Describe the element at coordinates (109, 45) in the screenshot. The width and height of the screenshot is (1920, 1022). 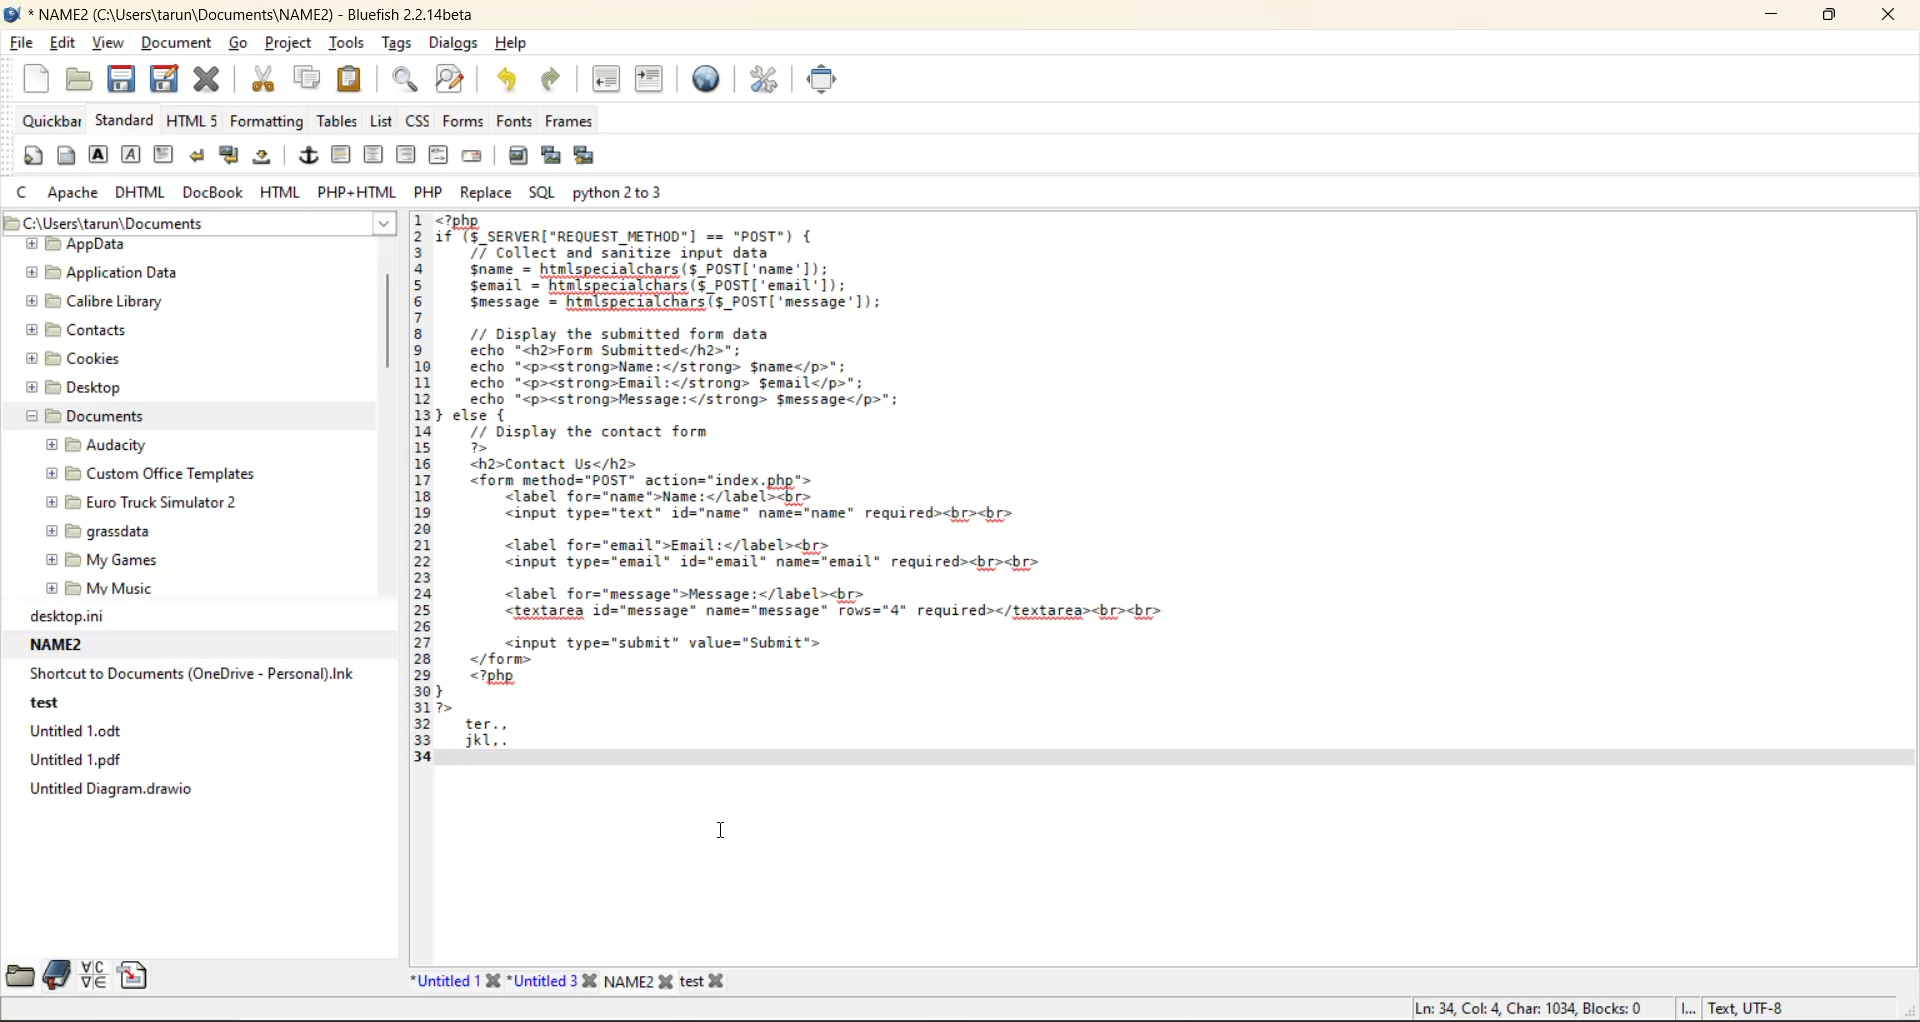
I see `view` at that location.